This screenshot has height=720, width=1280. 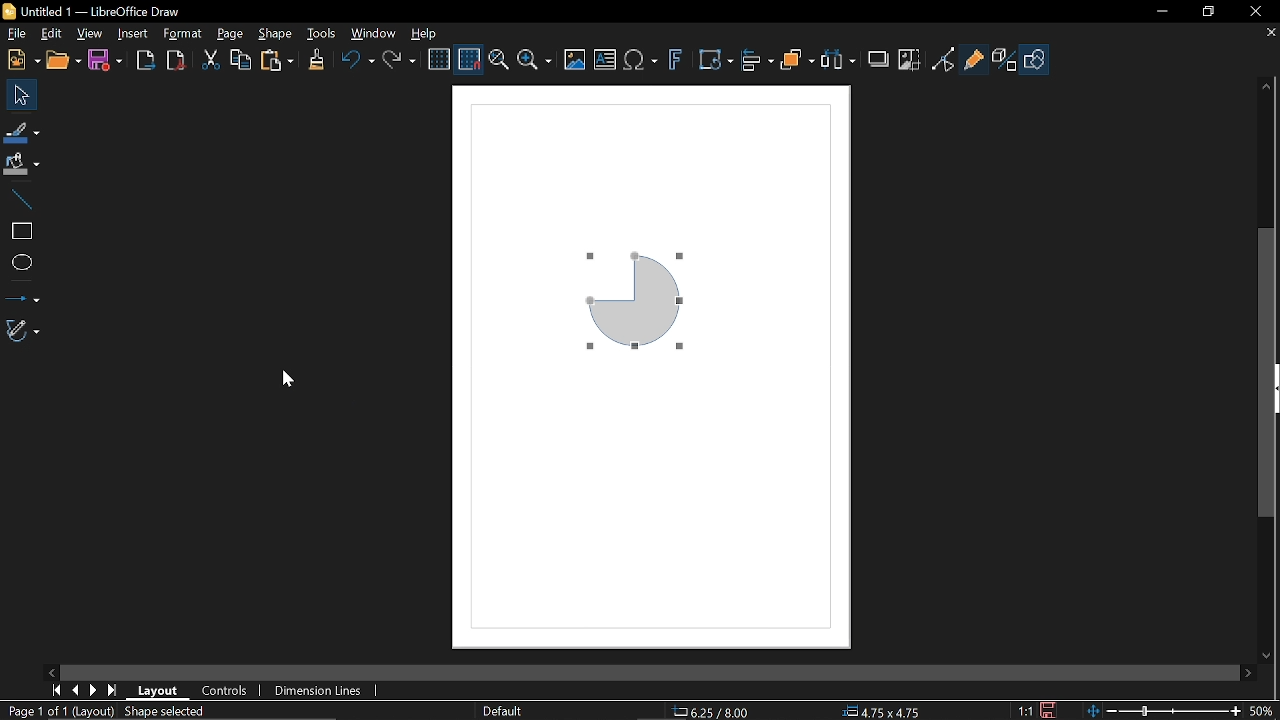 I want to click on Save, so click(x=1052, y=710).